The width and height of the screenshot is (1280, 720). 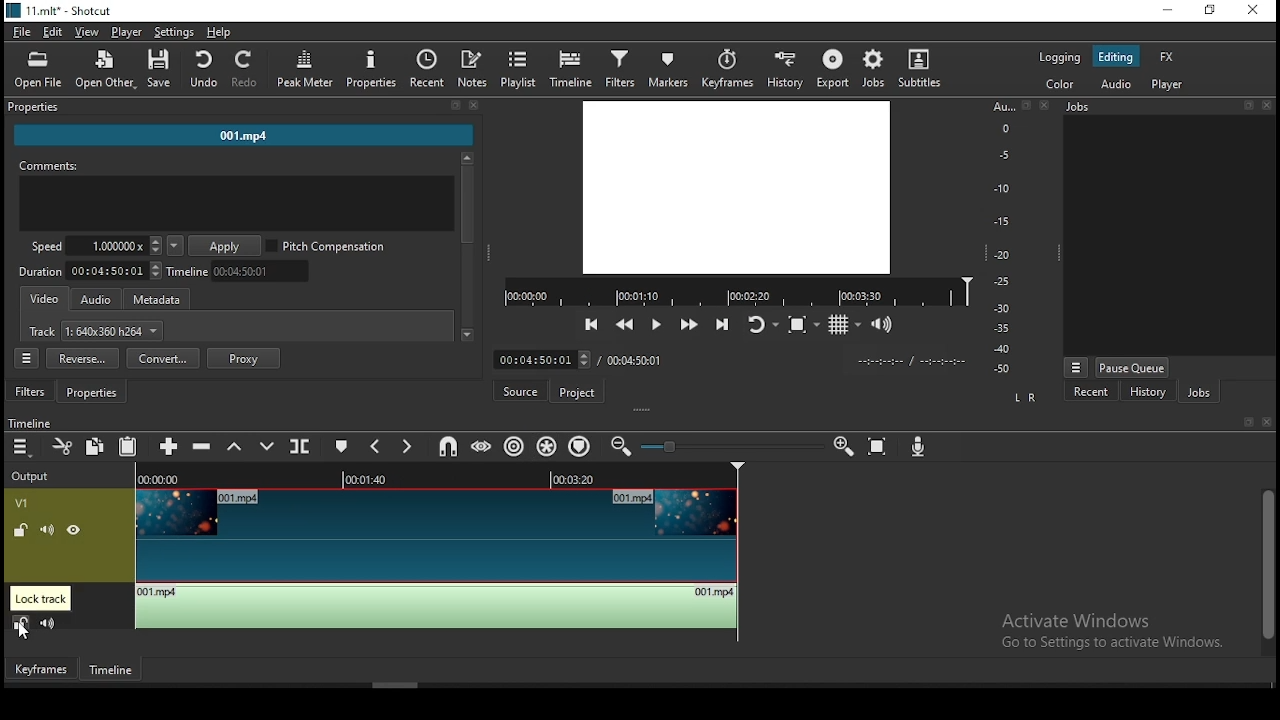 I want to click on ripple all tracks, so click(x=549, y=446).